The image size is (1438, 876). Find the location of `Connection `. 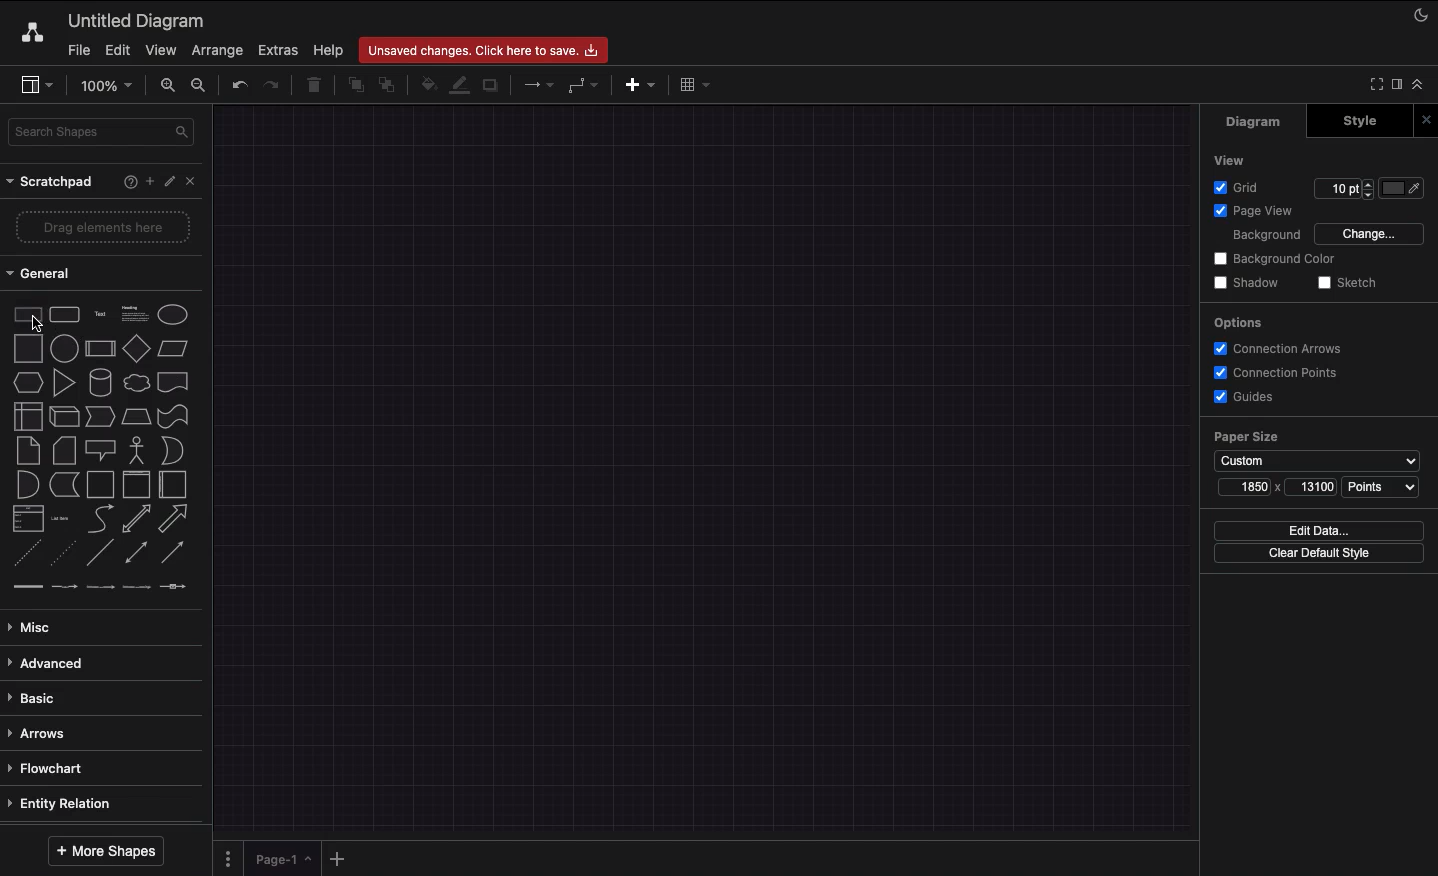

Connection  is located at coordinates (536, 85).